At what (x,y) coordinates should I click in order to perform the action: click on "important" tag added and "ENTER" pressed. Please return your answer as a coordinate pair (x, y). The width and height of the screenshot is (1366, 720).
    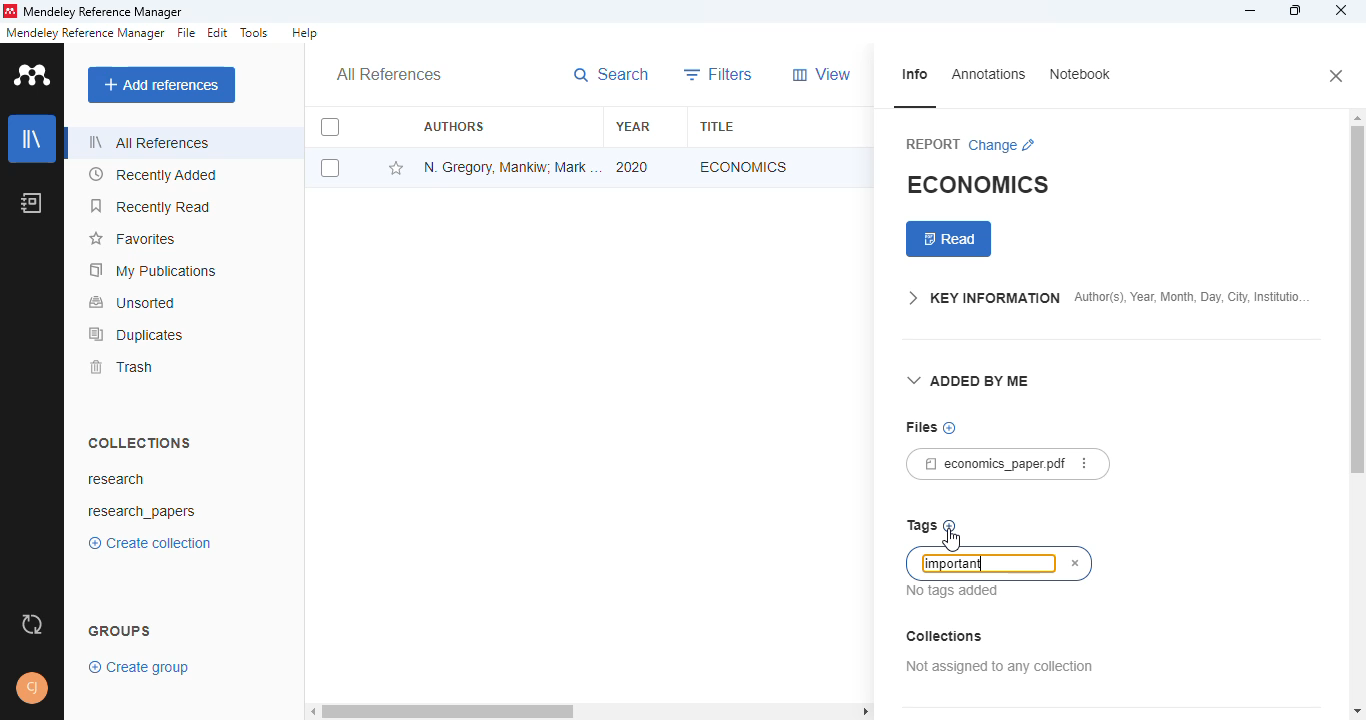
    Looking at the image, I should click on (982, 562).